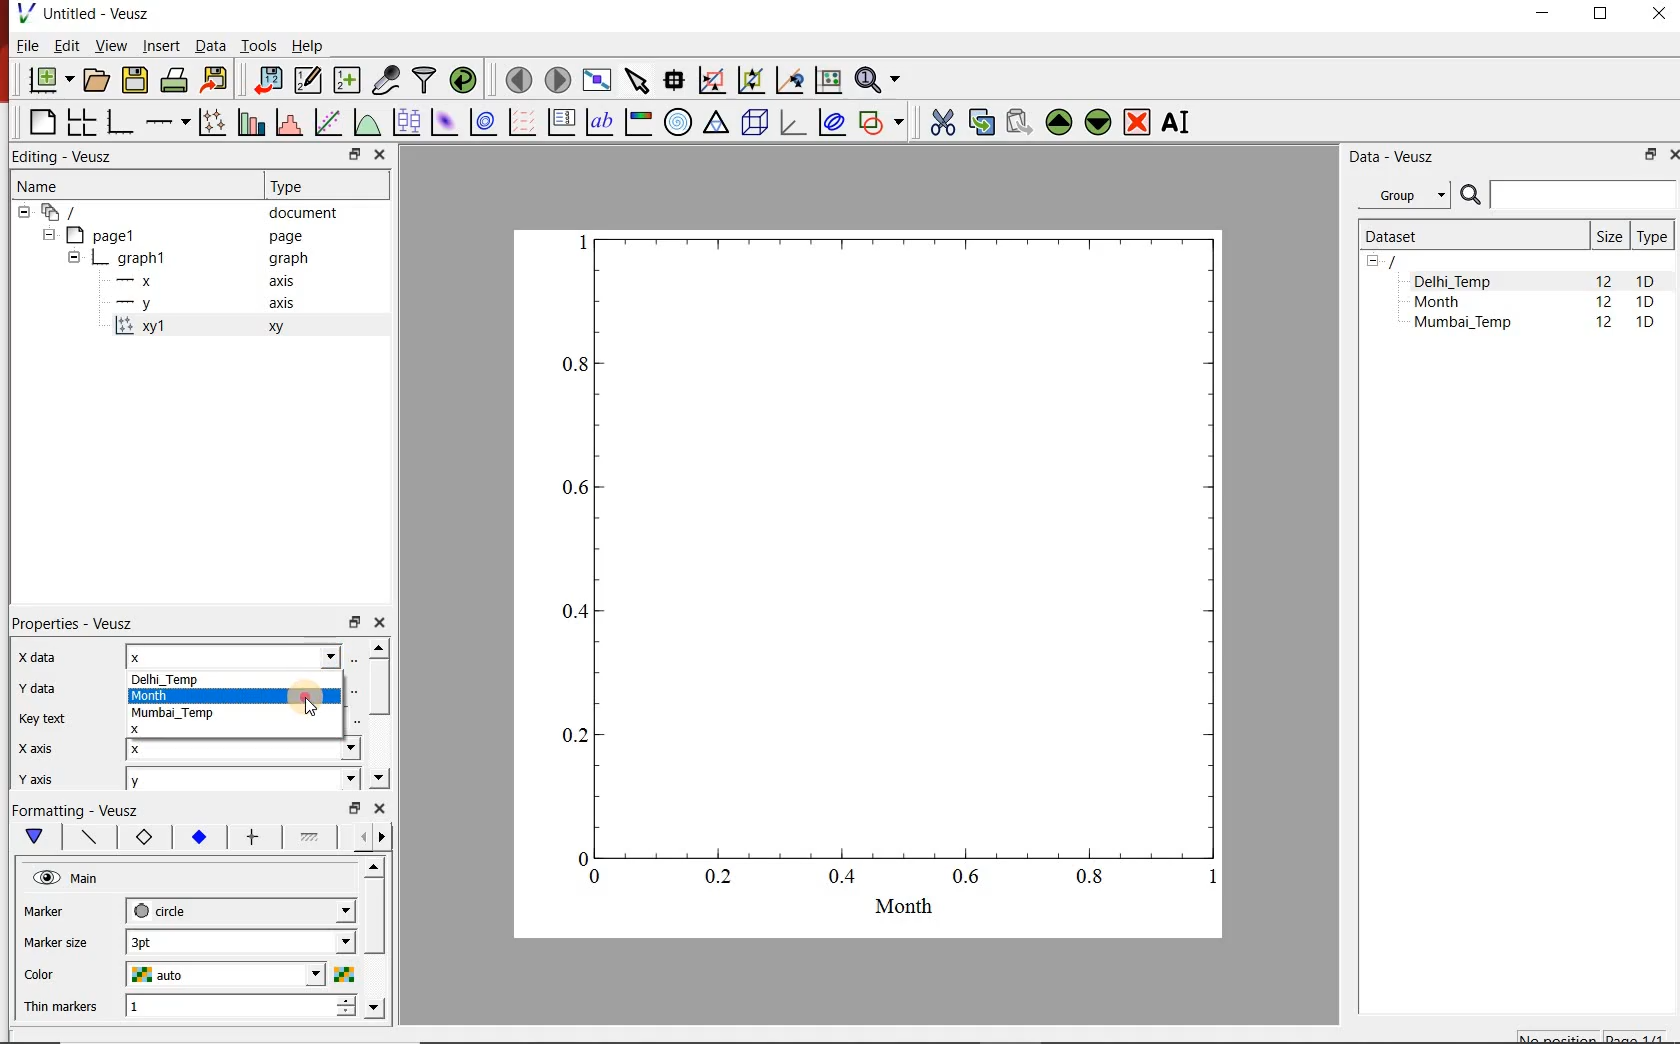 Image resolution: width=1680 pixels, height=1044 pixels. What do you see at coordinates (463, 78) in the screenshot?
I see `reload linked datasets` at bounding box center [463, 78].